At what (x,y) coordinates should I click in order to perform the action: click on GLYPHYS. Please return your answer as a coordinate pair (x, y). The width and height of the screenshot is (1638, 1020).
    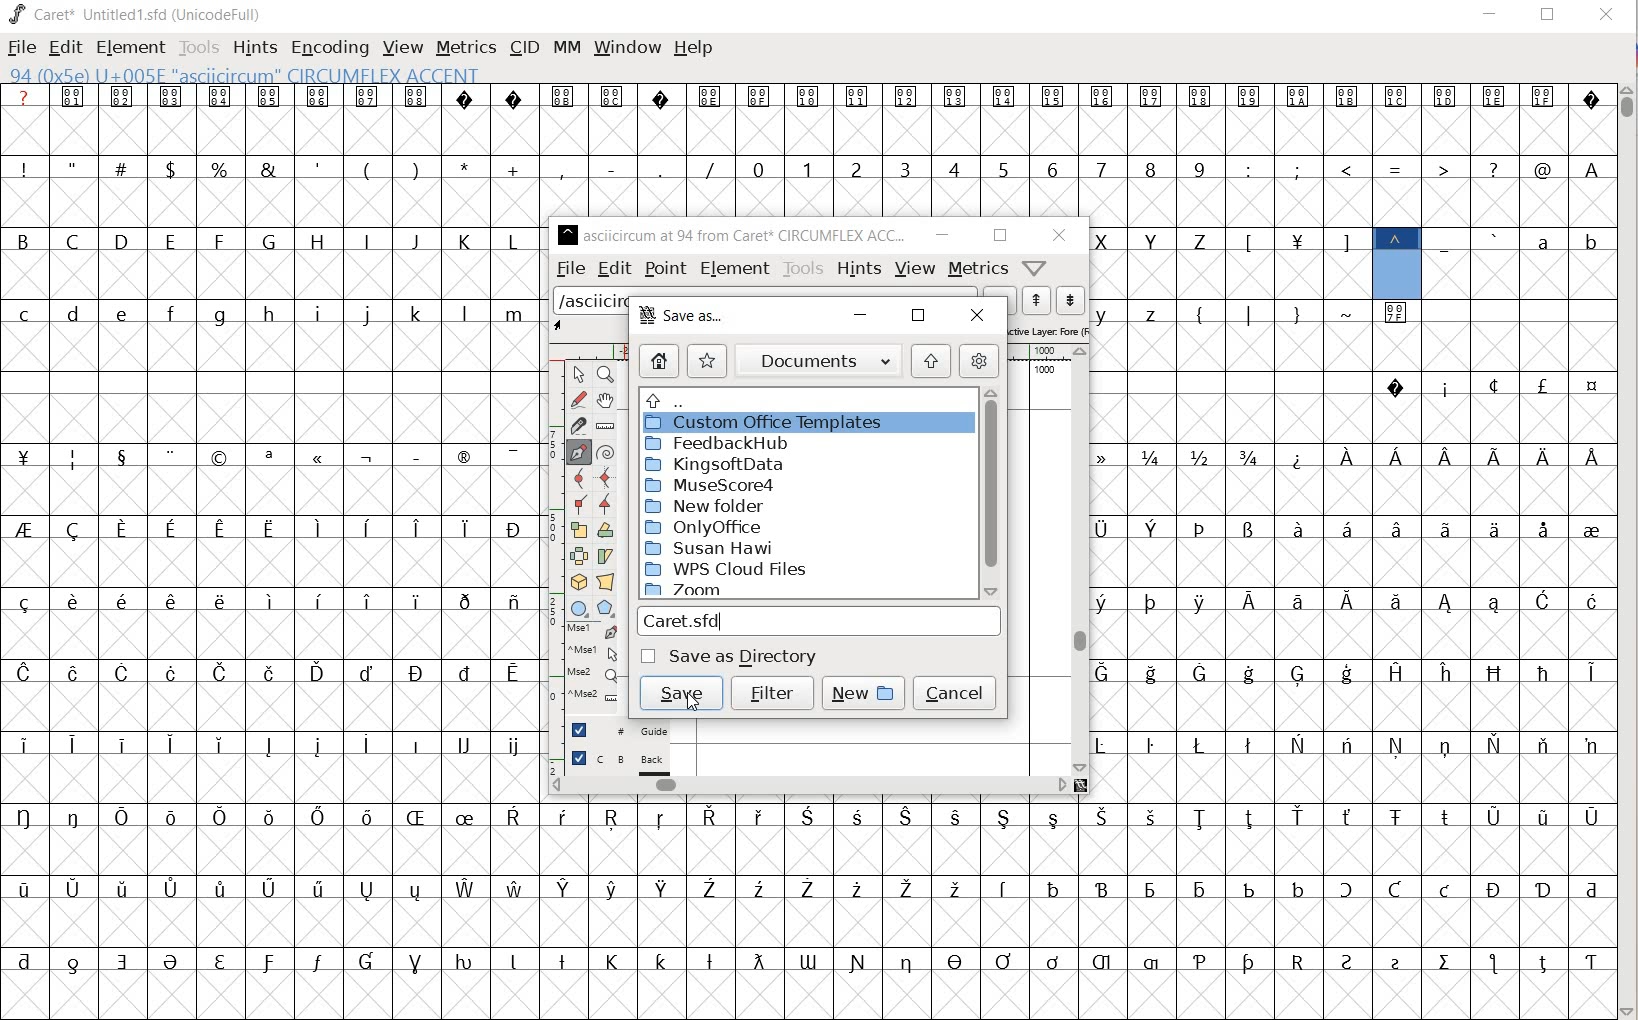
    Looking at the image, I should click on (272, 533).